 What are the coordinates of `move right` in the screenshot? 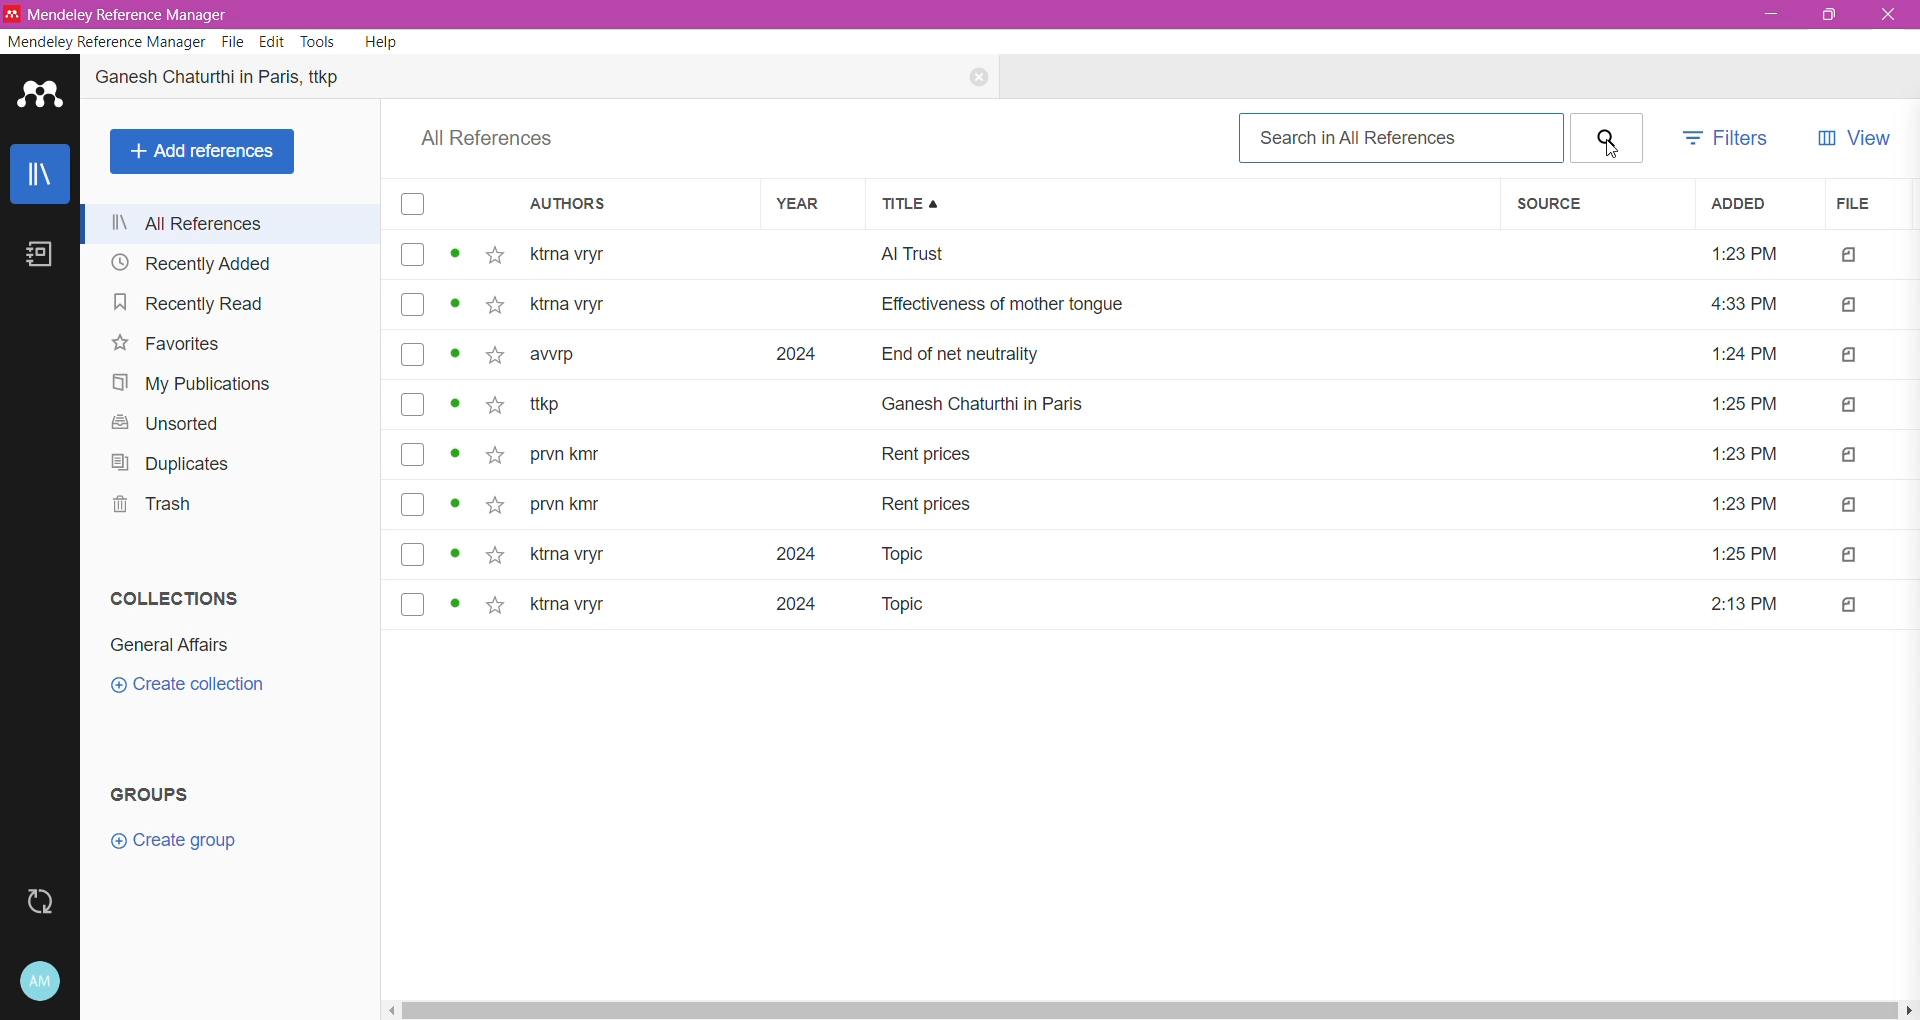 It's located at (1908, 1009).